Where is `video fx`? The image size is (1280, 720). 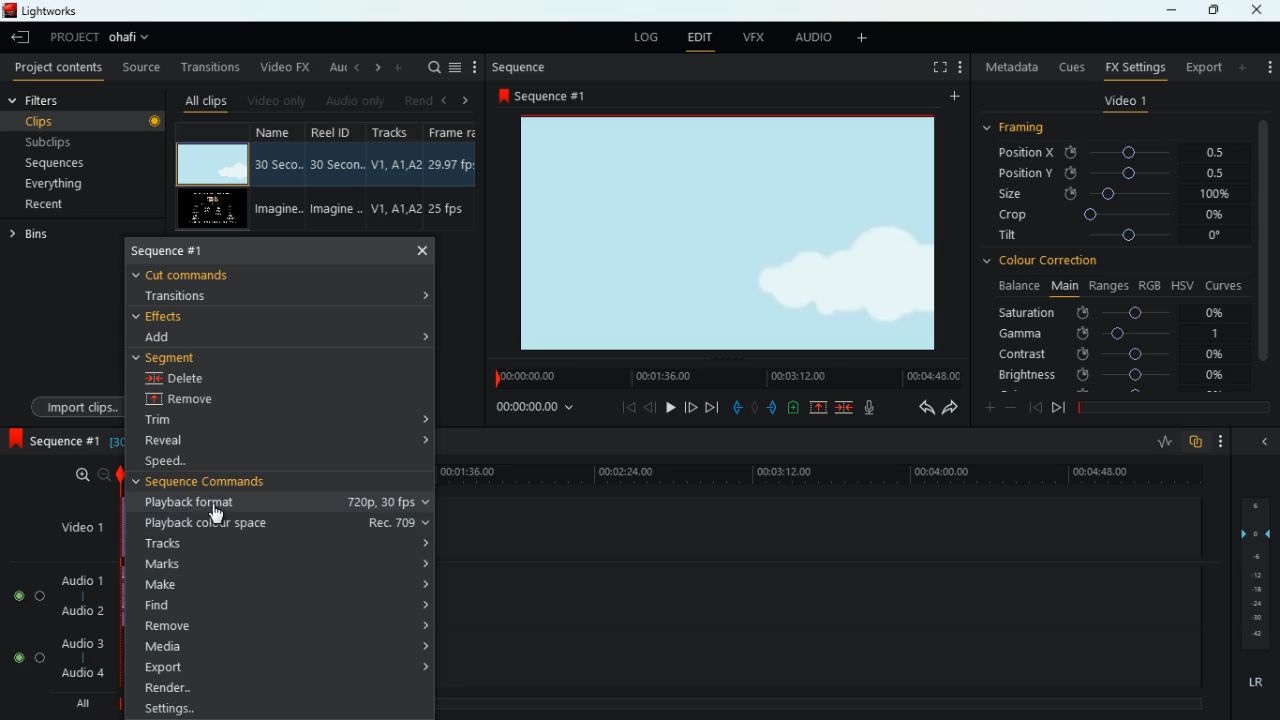 video fx is located at coordinates (286, 68).